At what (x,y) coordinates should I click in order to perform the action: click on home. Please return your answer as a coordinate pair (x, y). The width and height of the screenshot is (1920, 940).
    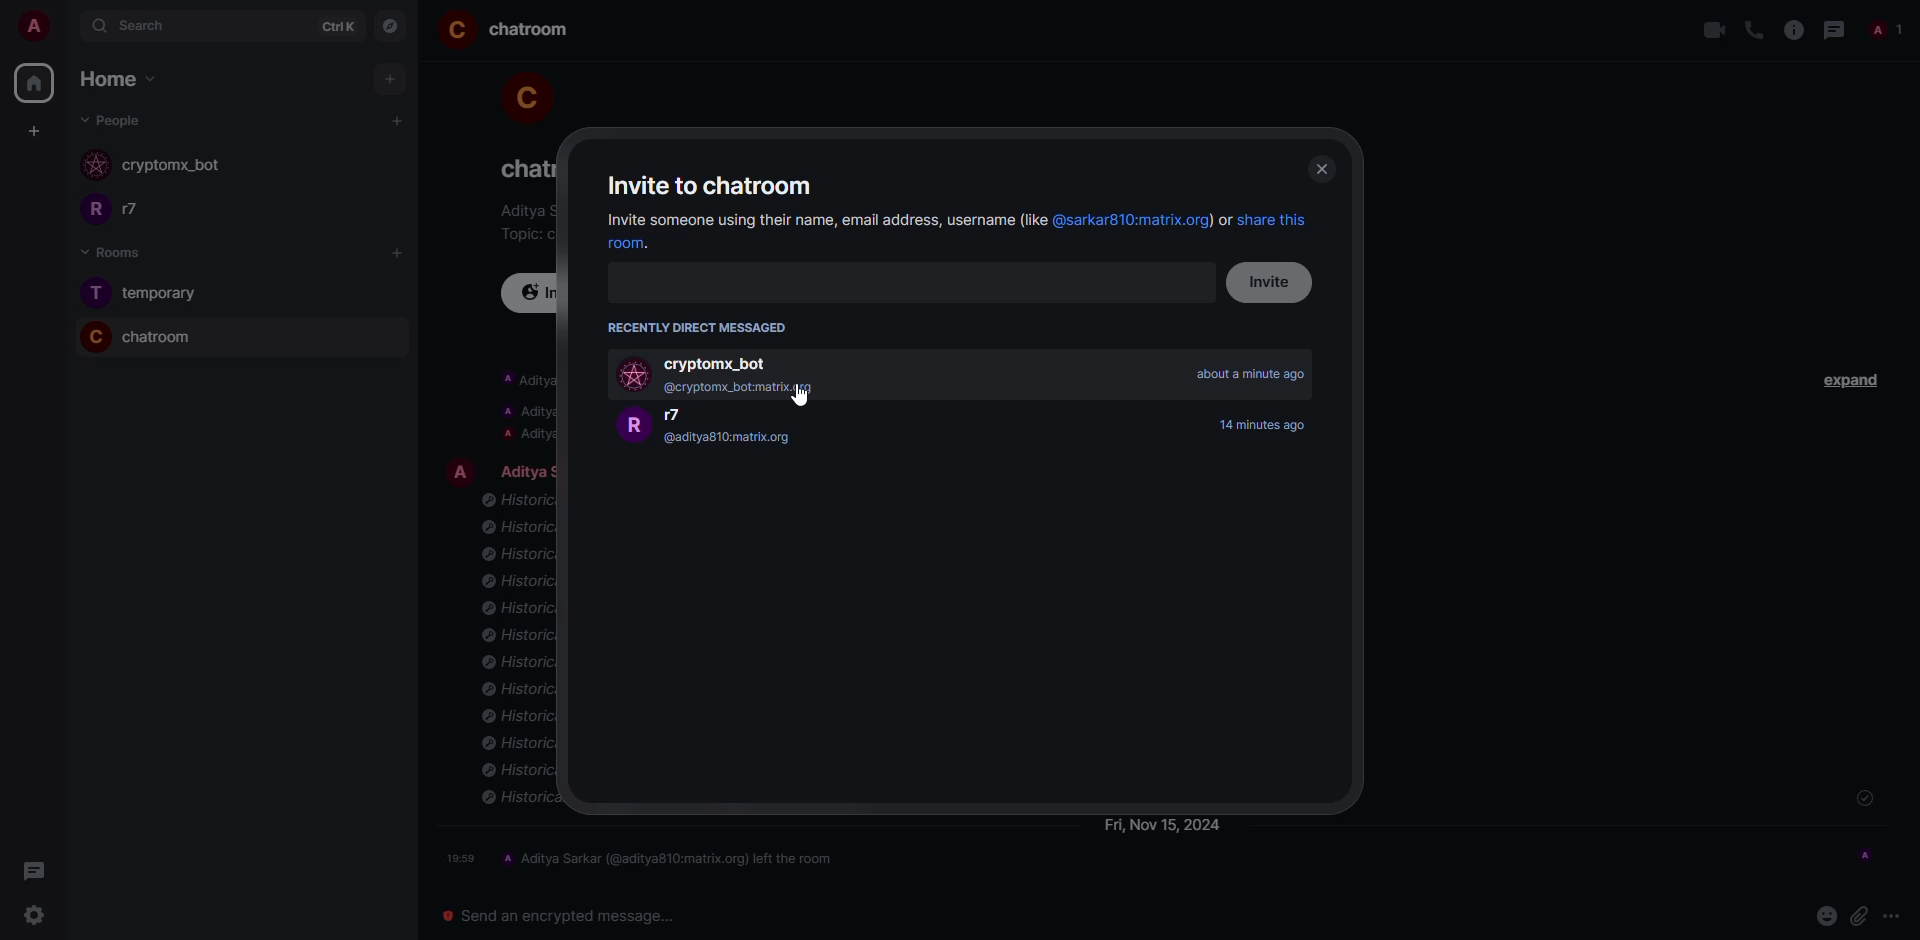
    Looking at the image, I should click on (33, 83).